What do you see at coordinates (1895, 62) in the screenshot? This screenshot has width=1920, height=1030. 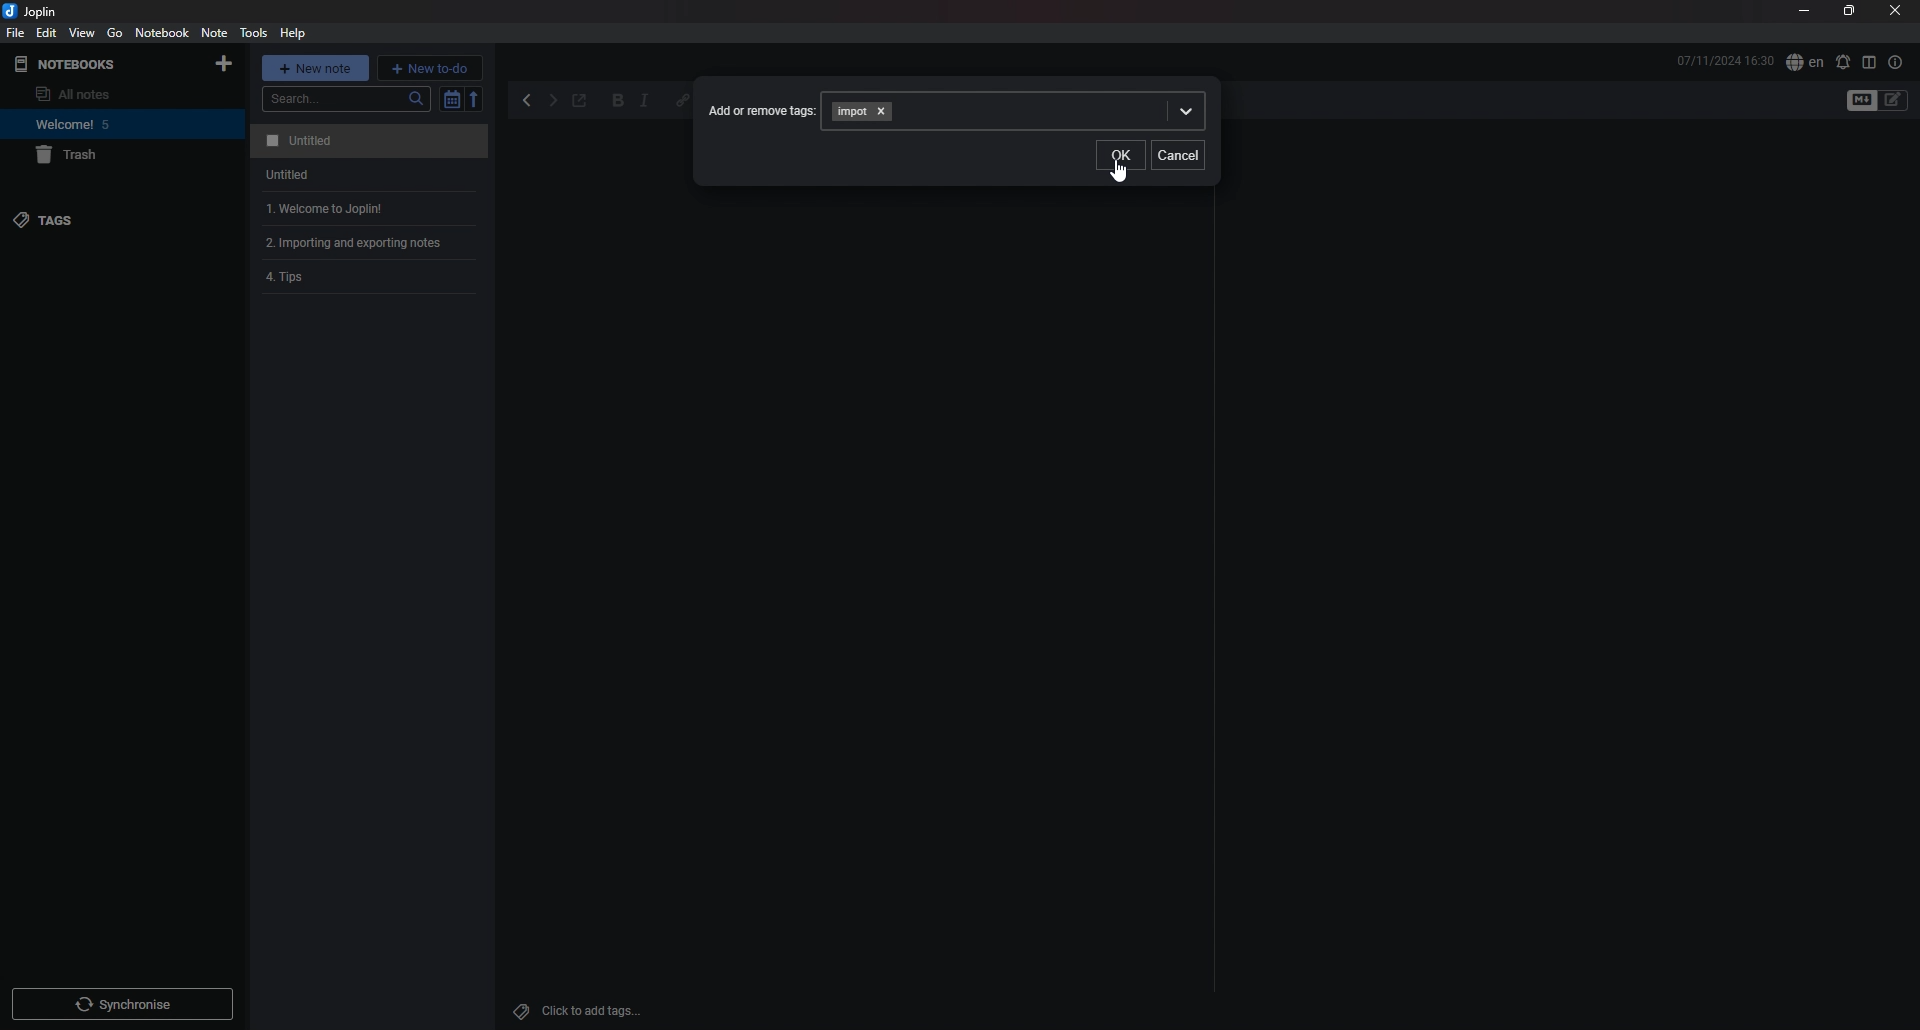 I see `note properties` at bounding box center [1895, 62].